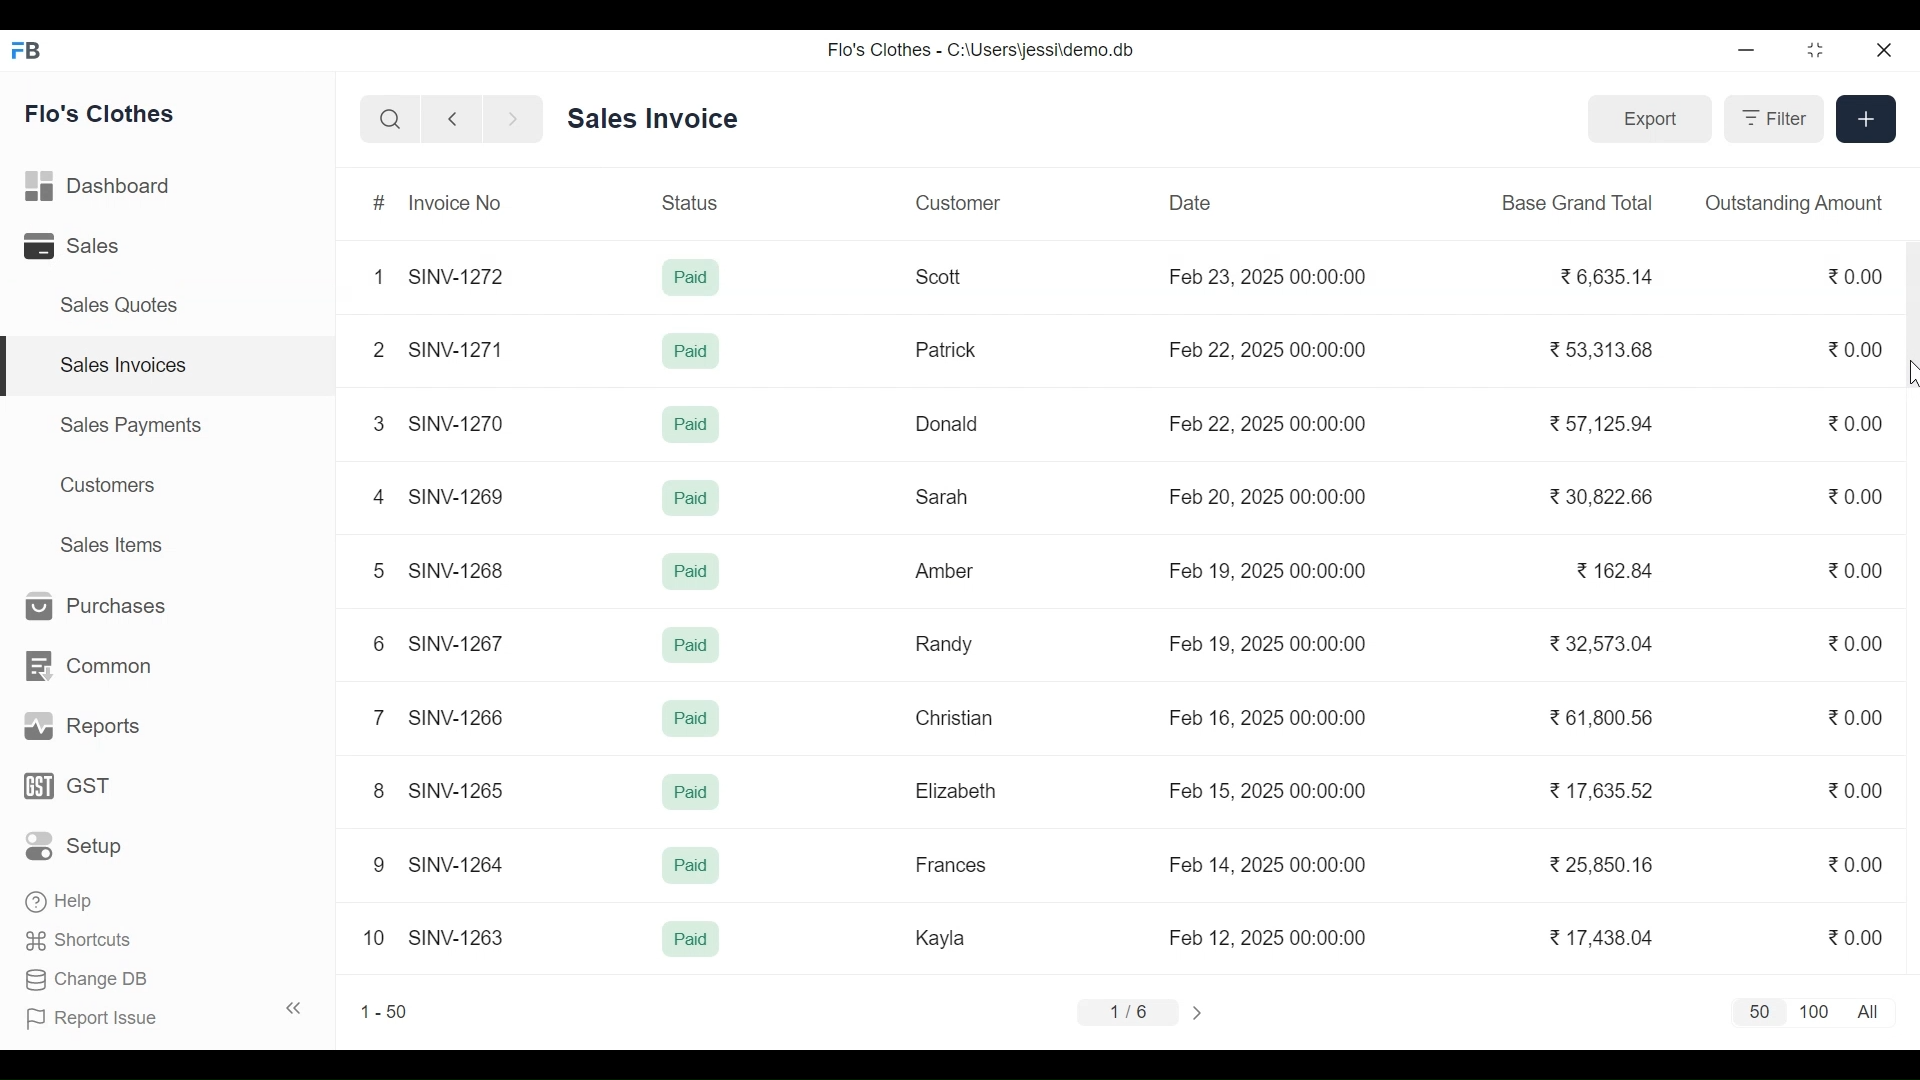 The height and width of the screenshot is (1080, 1920). Describe the element at coordinates (1864, 117) in the screenshot. I see `Create` at that location.